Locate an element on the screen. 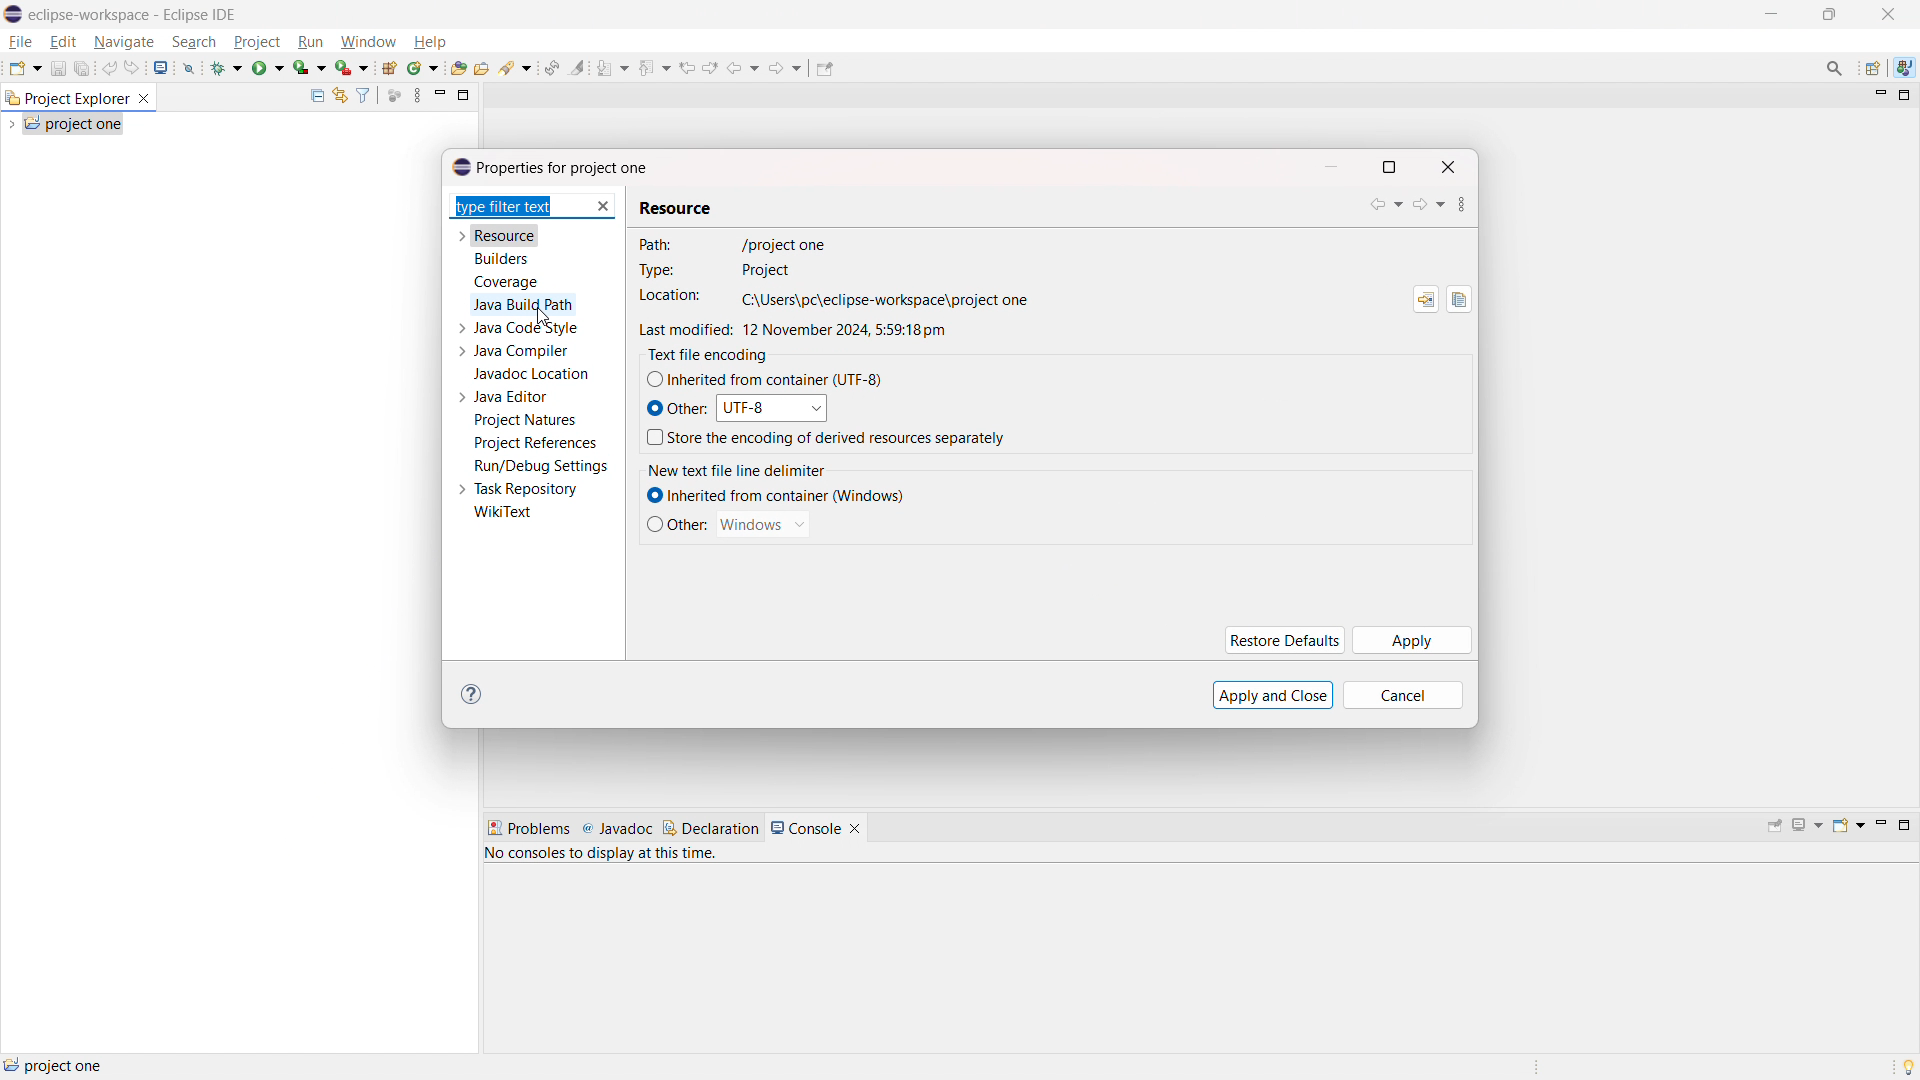 This screenshot has height=1080, width=1920. minimize is located at coordinates (1333, 167).